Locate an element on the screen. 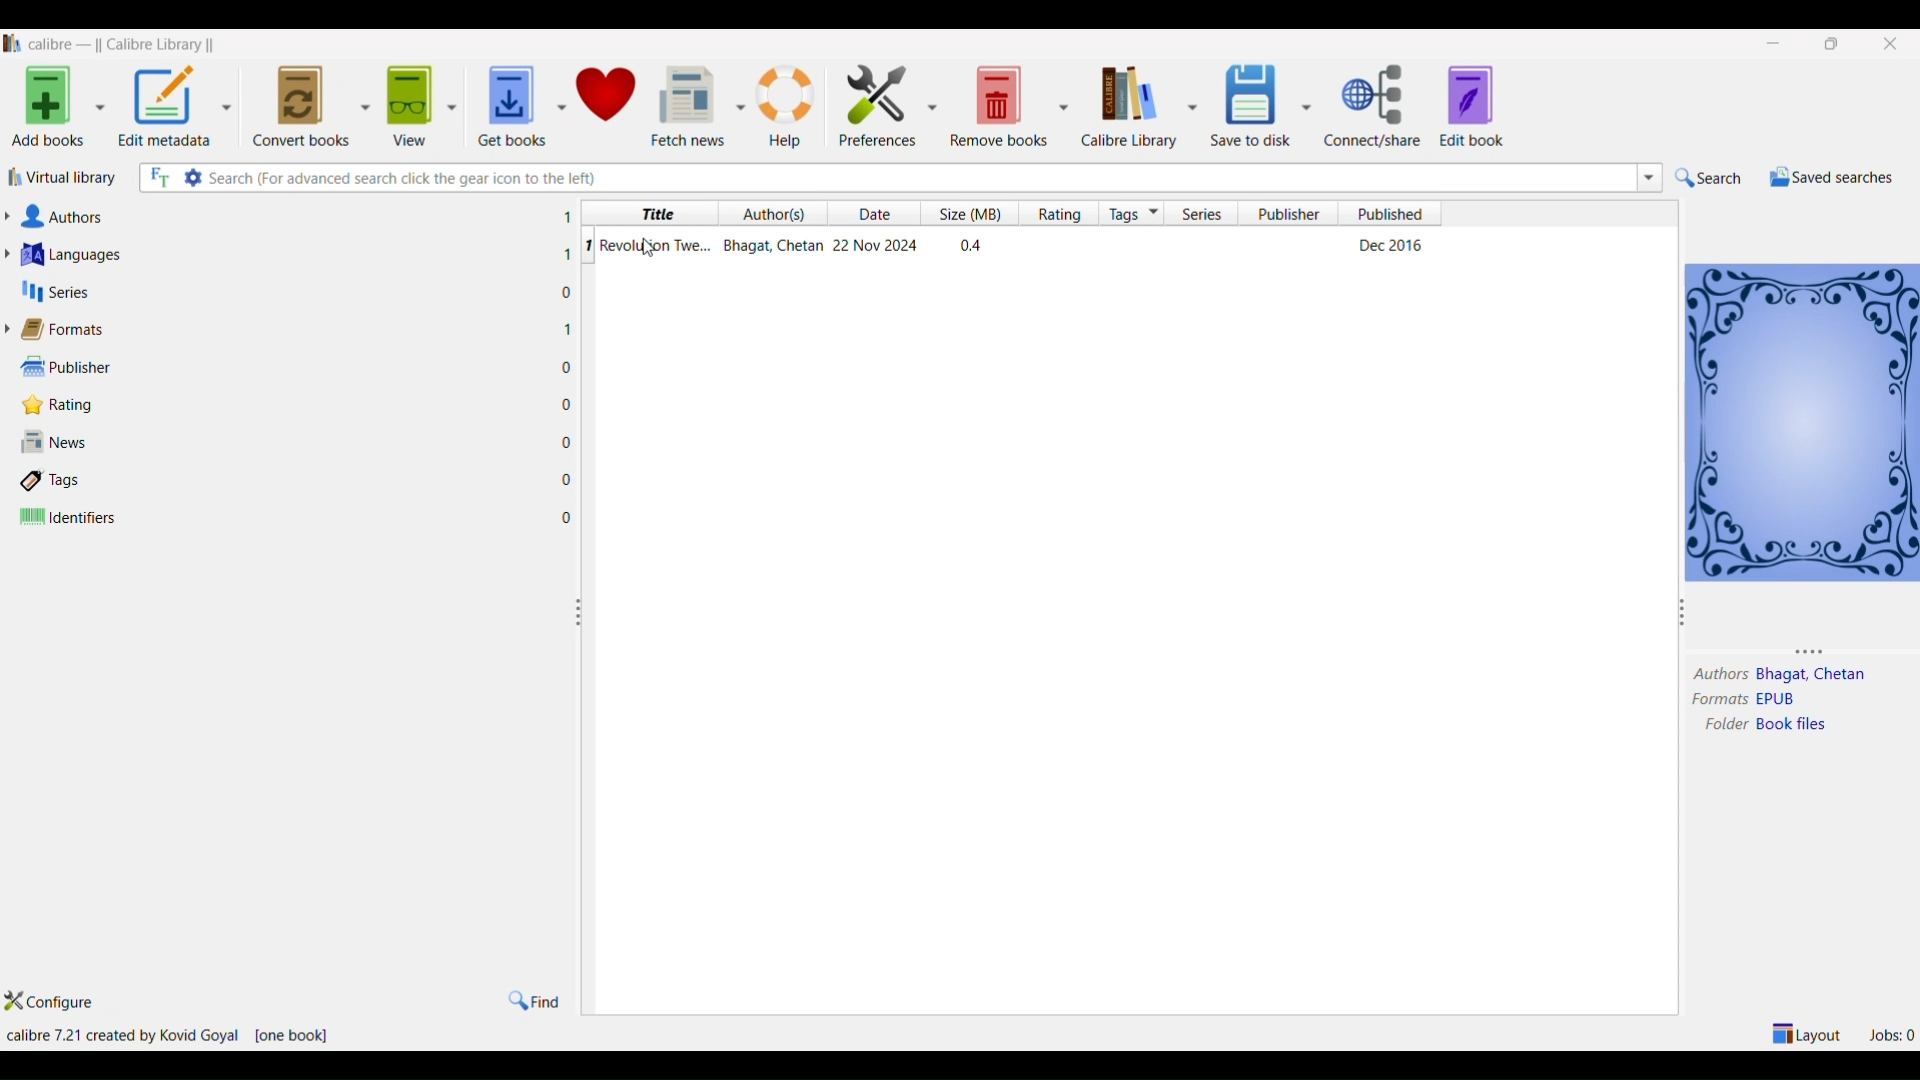  authors is located at coordinates (775, 214).